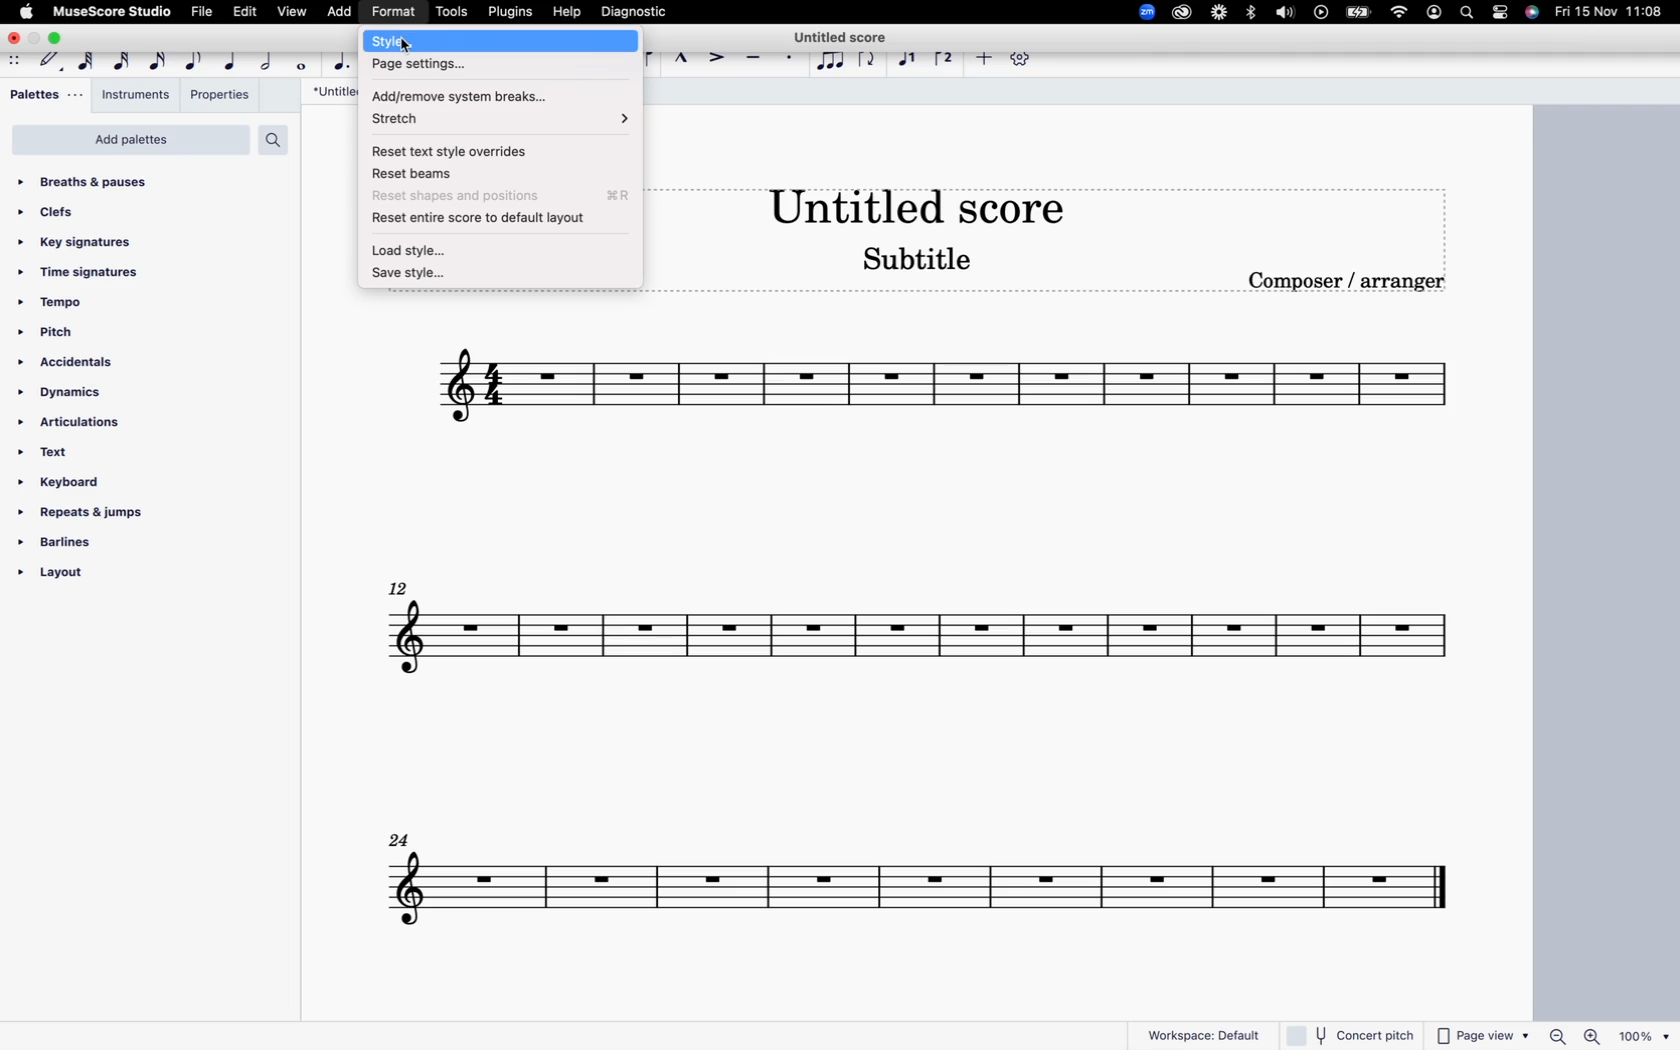 The image size is (1680, 1050). I want to click on musescore studio, so click(116, 12).